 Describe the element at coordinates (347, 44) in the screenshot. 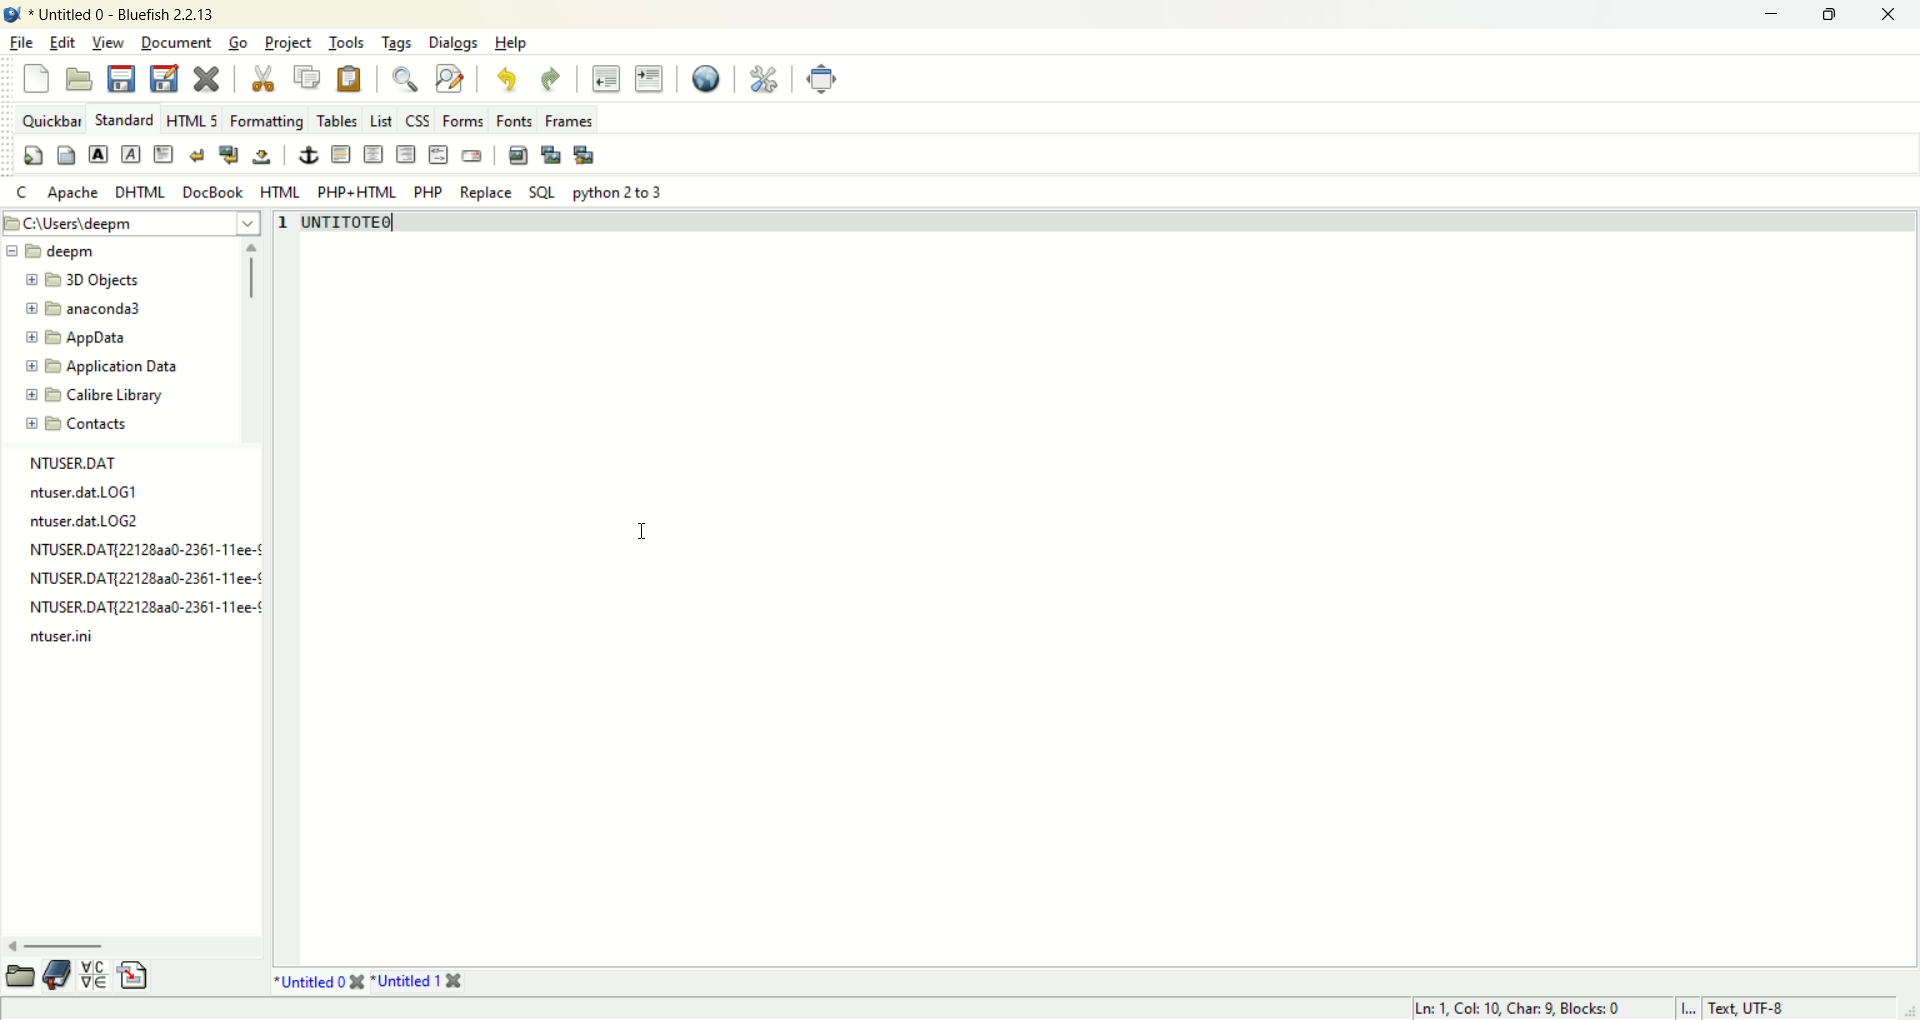

I see `tools` at that location.